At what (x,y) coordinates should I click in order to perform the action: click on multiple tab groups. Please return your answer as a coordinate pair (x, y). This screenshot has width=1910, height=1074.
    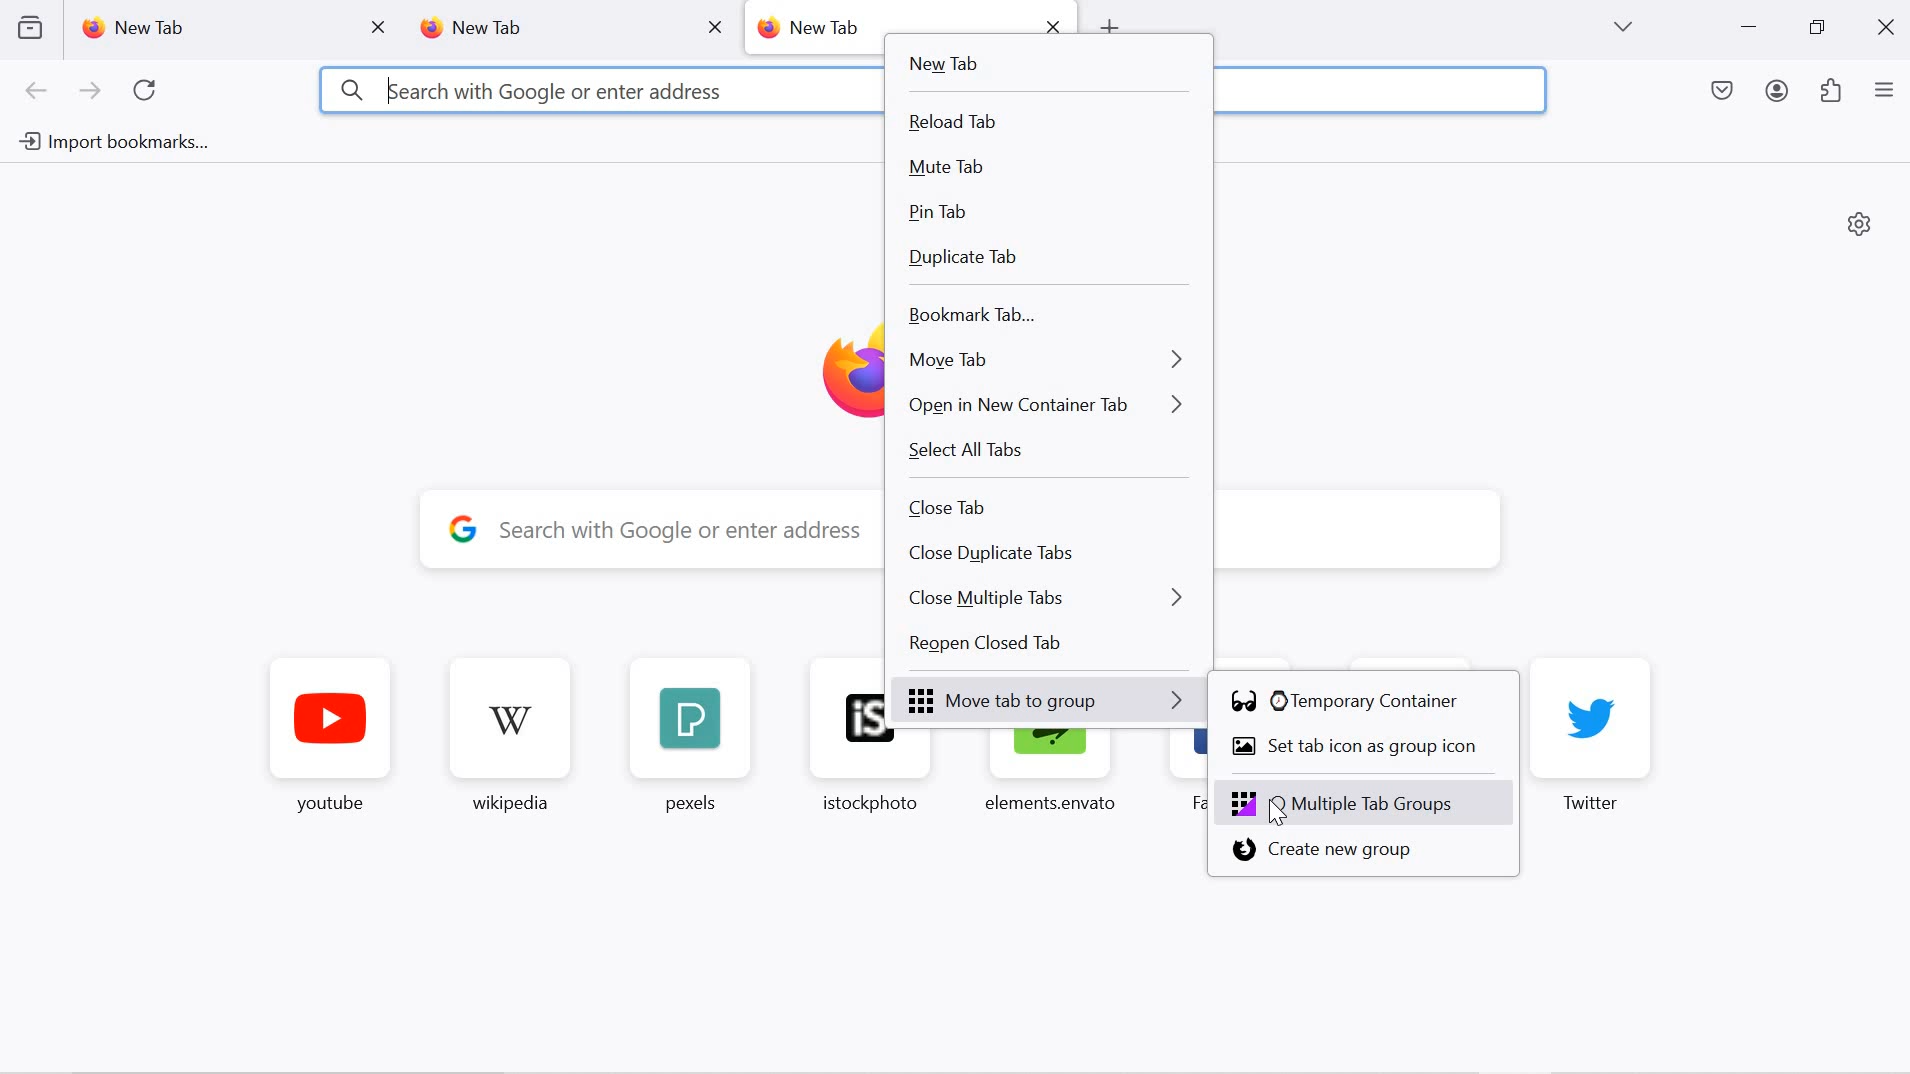
    Looking at the image, I should click on (1366, 803).